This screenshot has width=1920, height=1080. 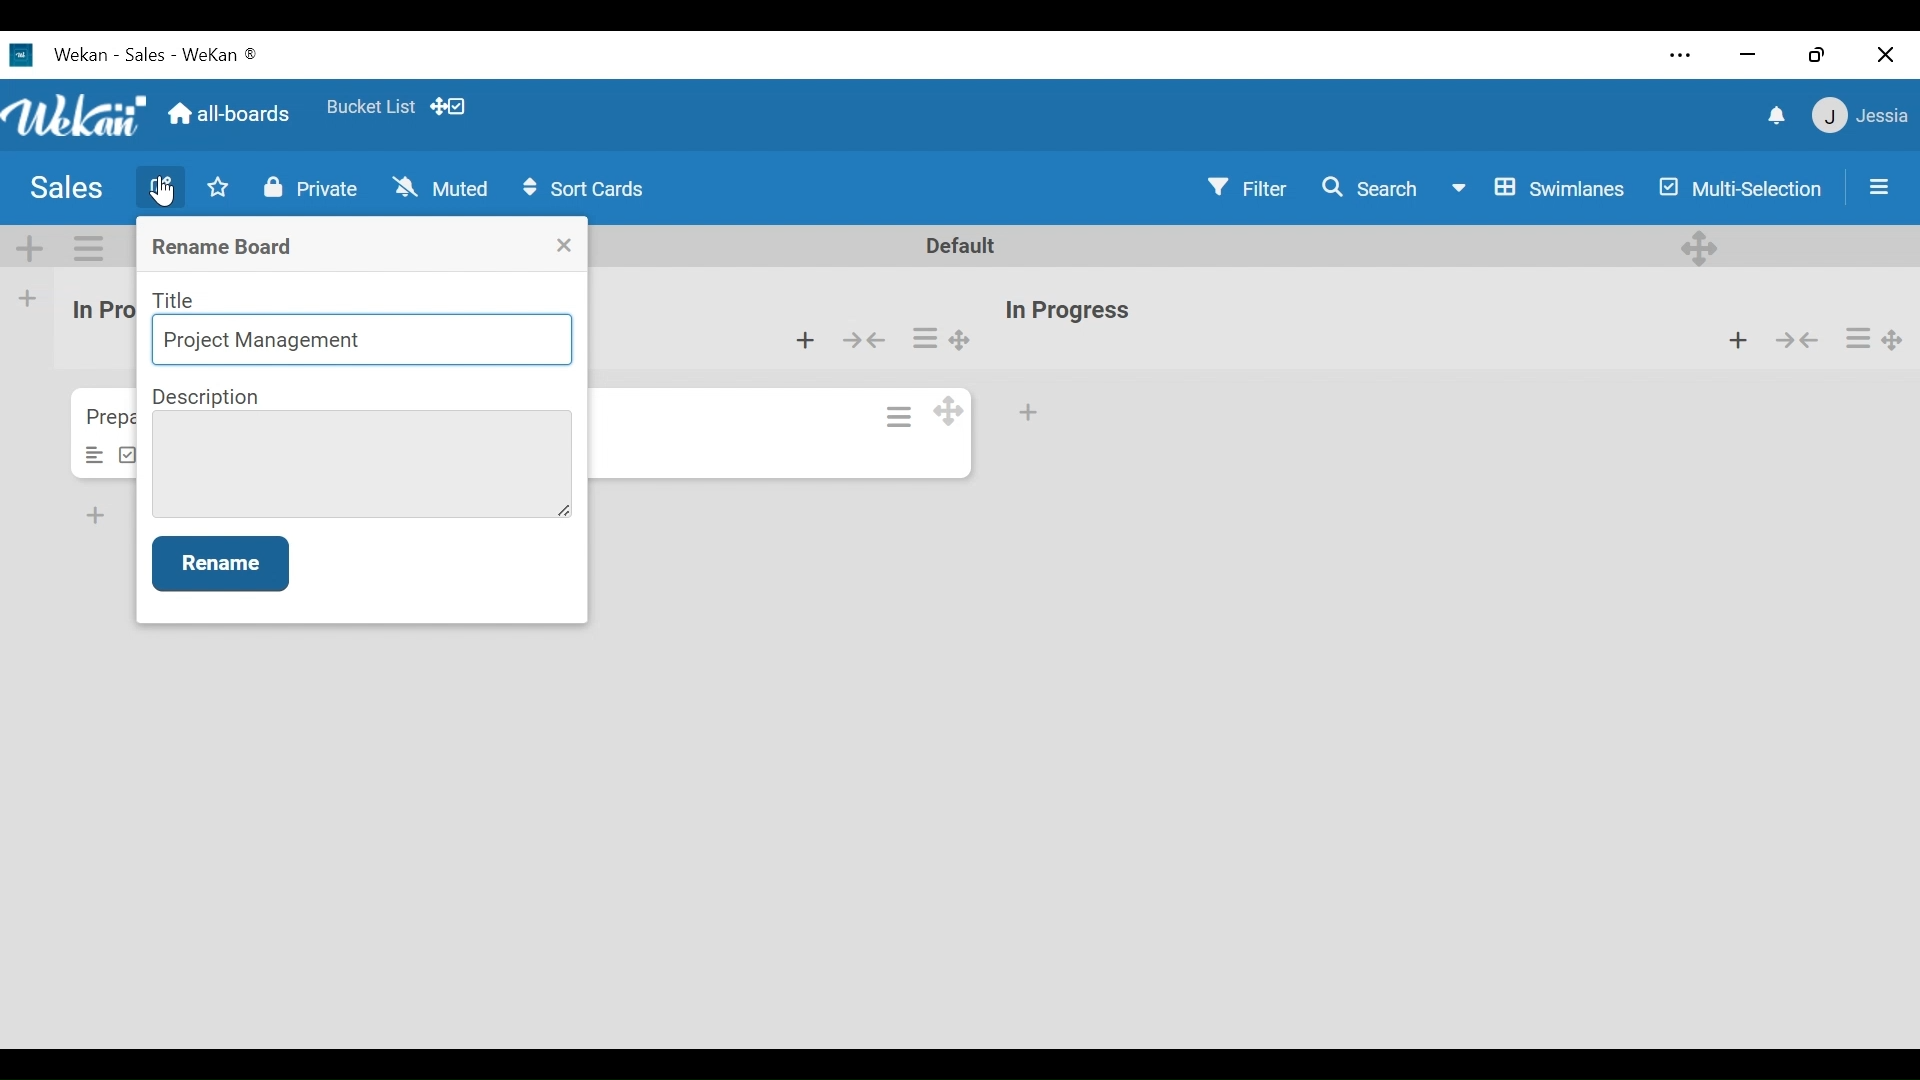 I want to click on Wekan, so click(x=107, y=53).